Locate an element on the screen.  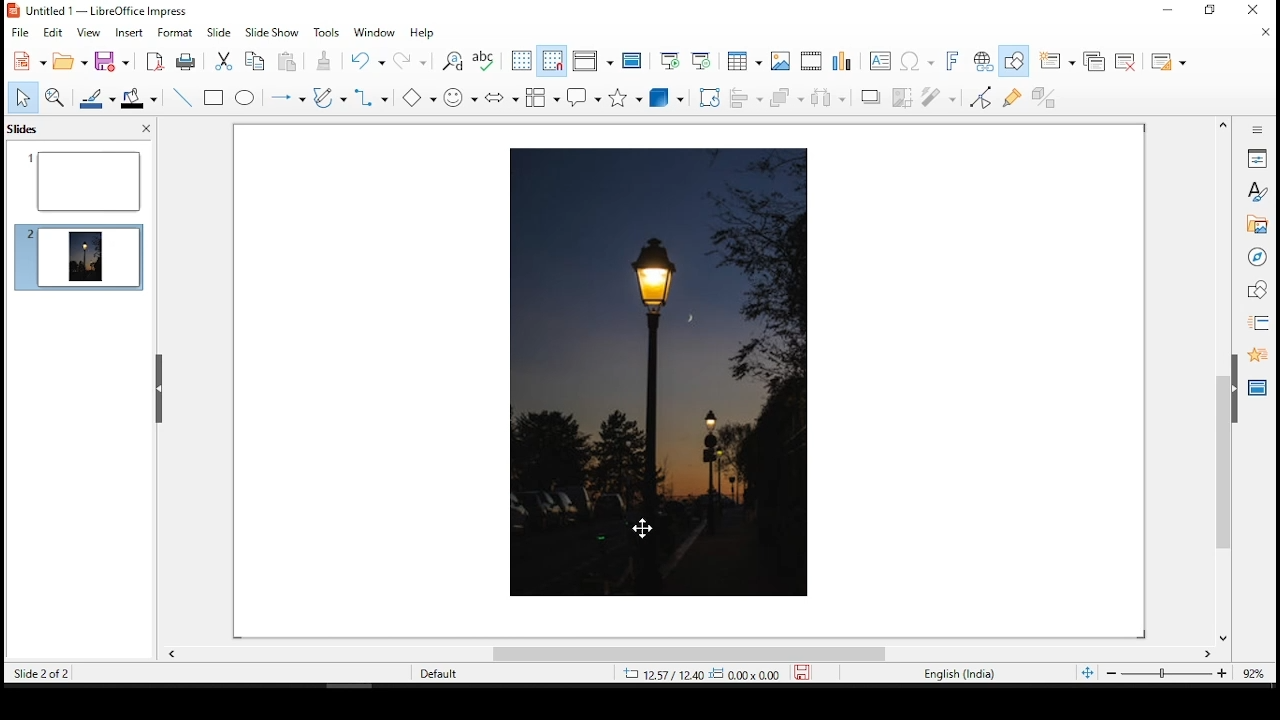
new is located at coordinates (29, 61).